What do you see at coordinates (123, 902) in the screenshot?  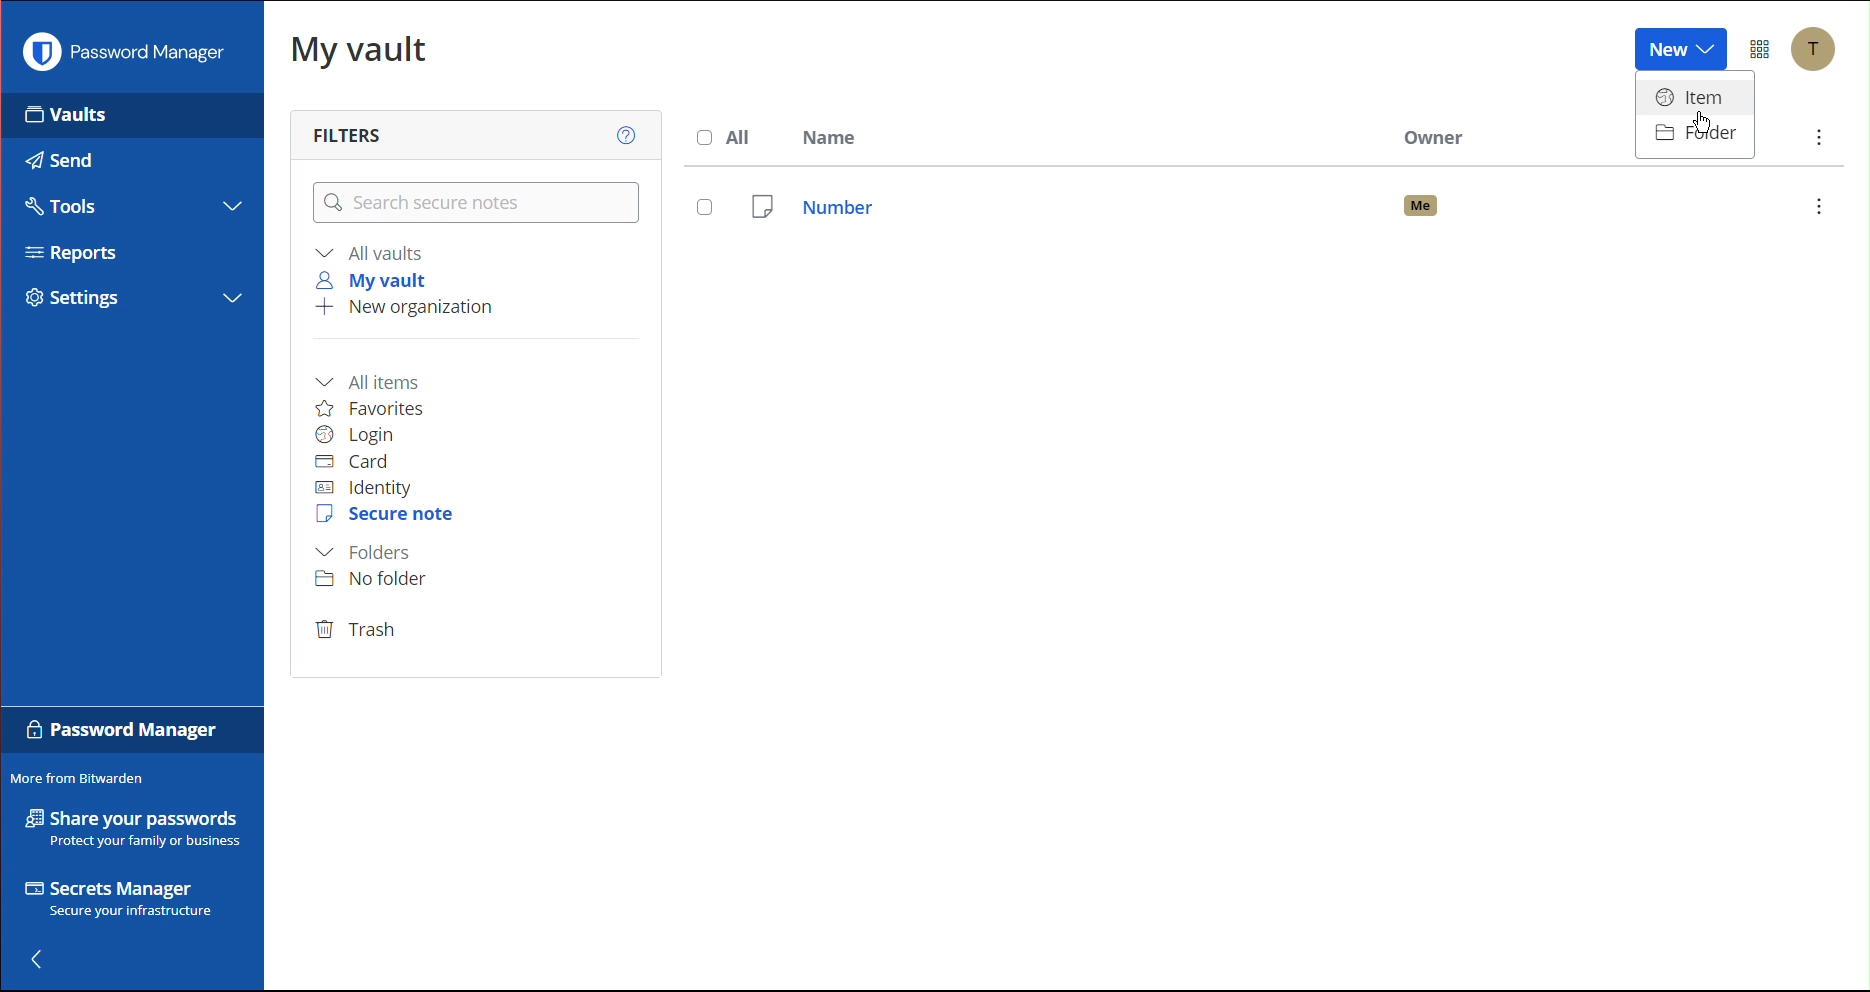 I see `Secrets Manager` at bounding box center [123, 902].